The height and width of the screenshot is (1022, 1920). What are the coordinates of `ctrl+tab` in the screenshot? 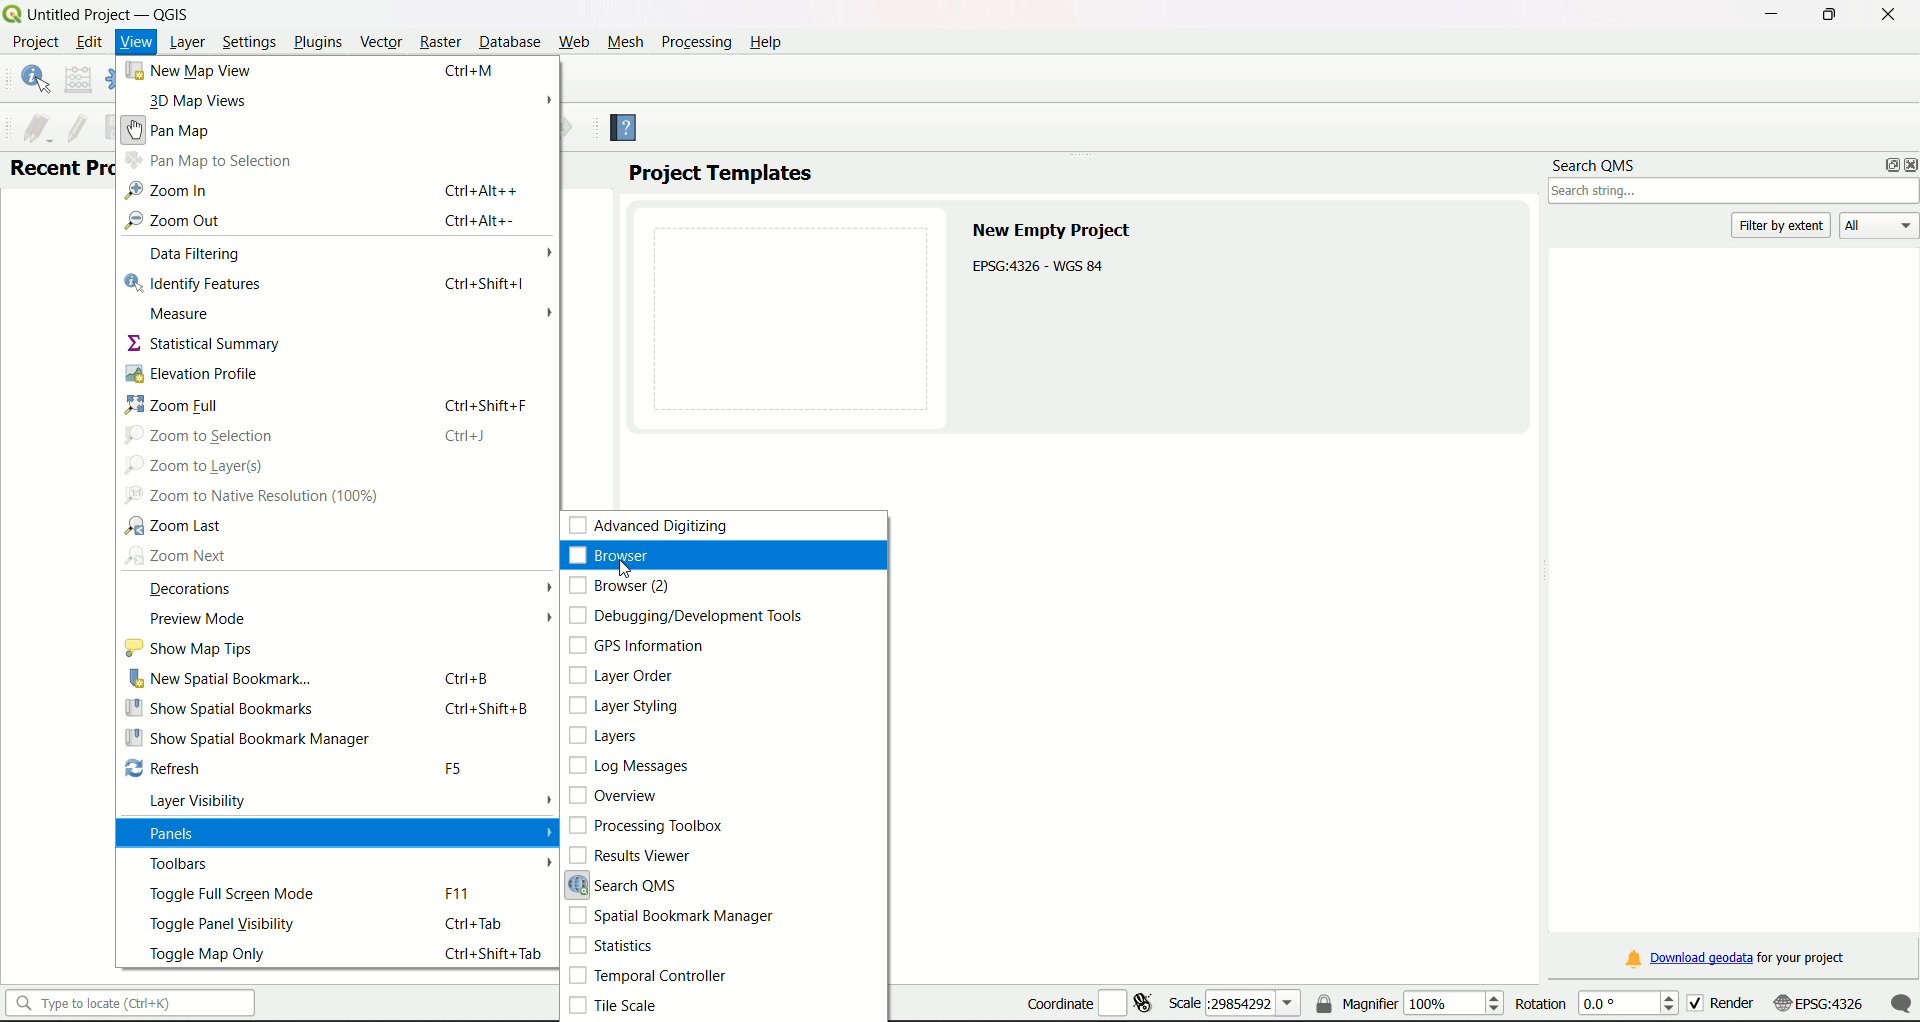 It's located at (478, 924).